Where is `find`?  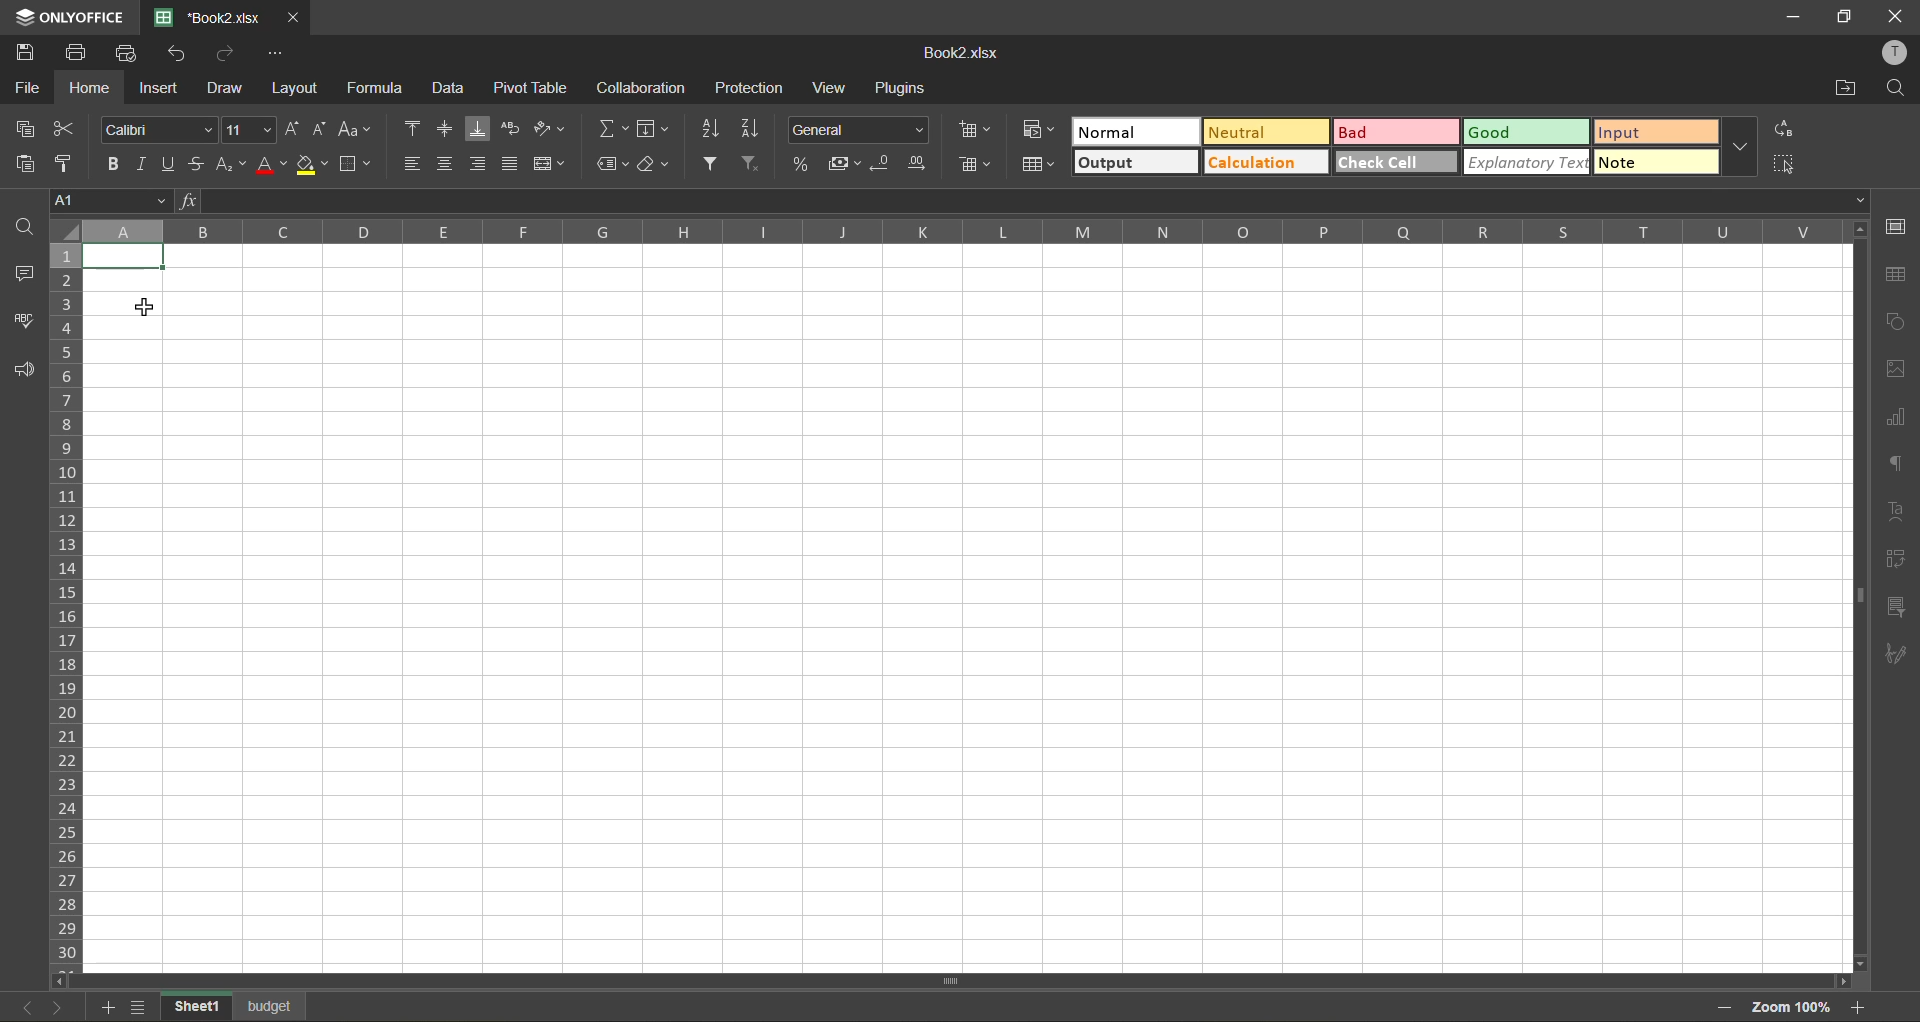 find is located at coordinates (1895, 89).